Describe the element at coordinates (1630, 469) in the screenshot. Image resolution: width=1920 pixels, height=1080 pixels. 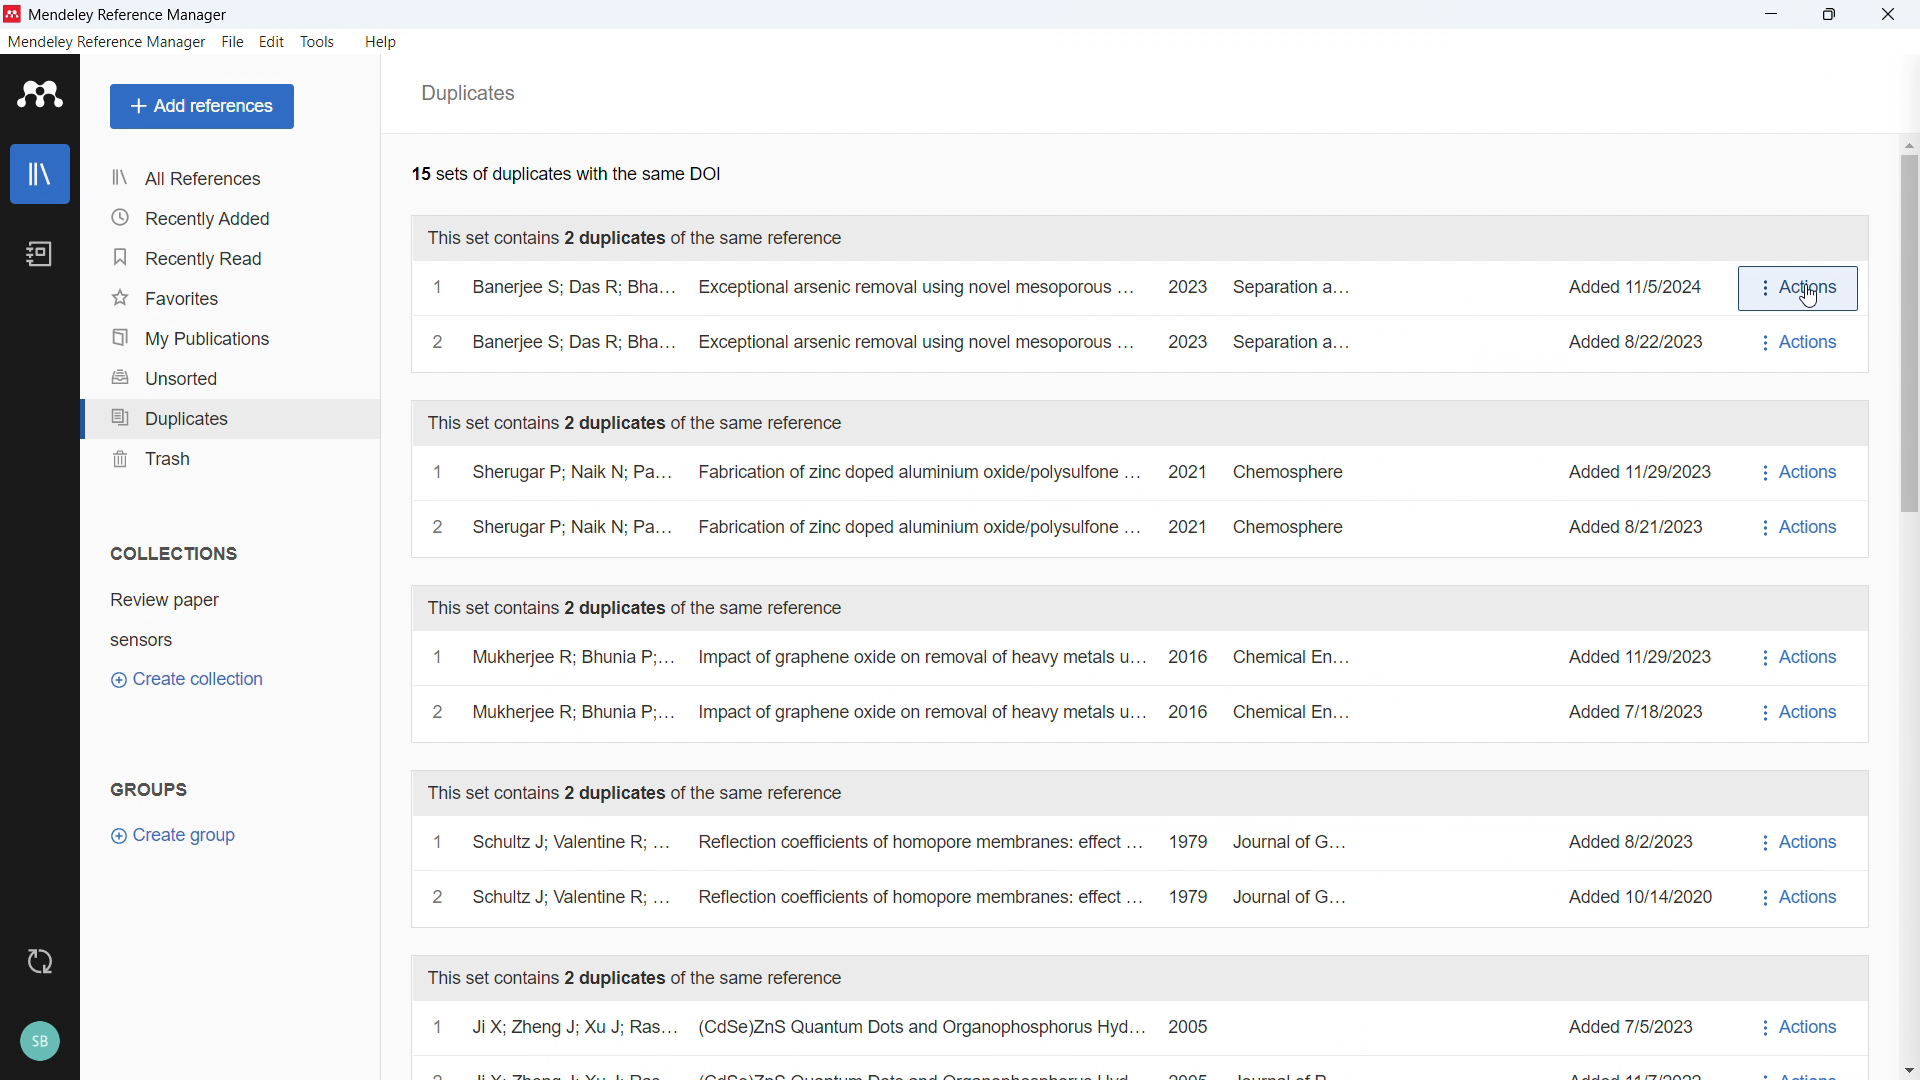
I see `Added 11/29/2023` at that location.